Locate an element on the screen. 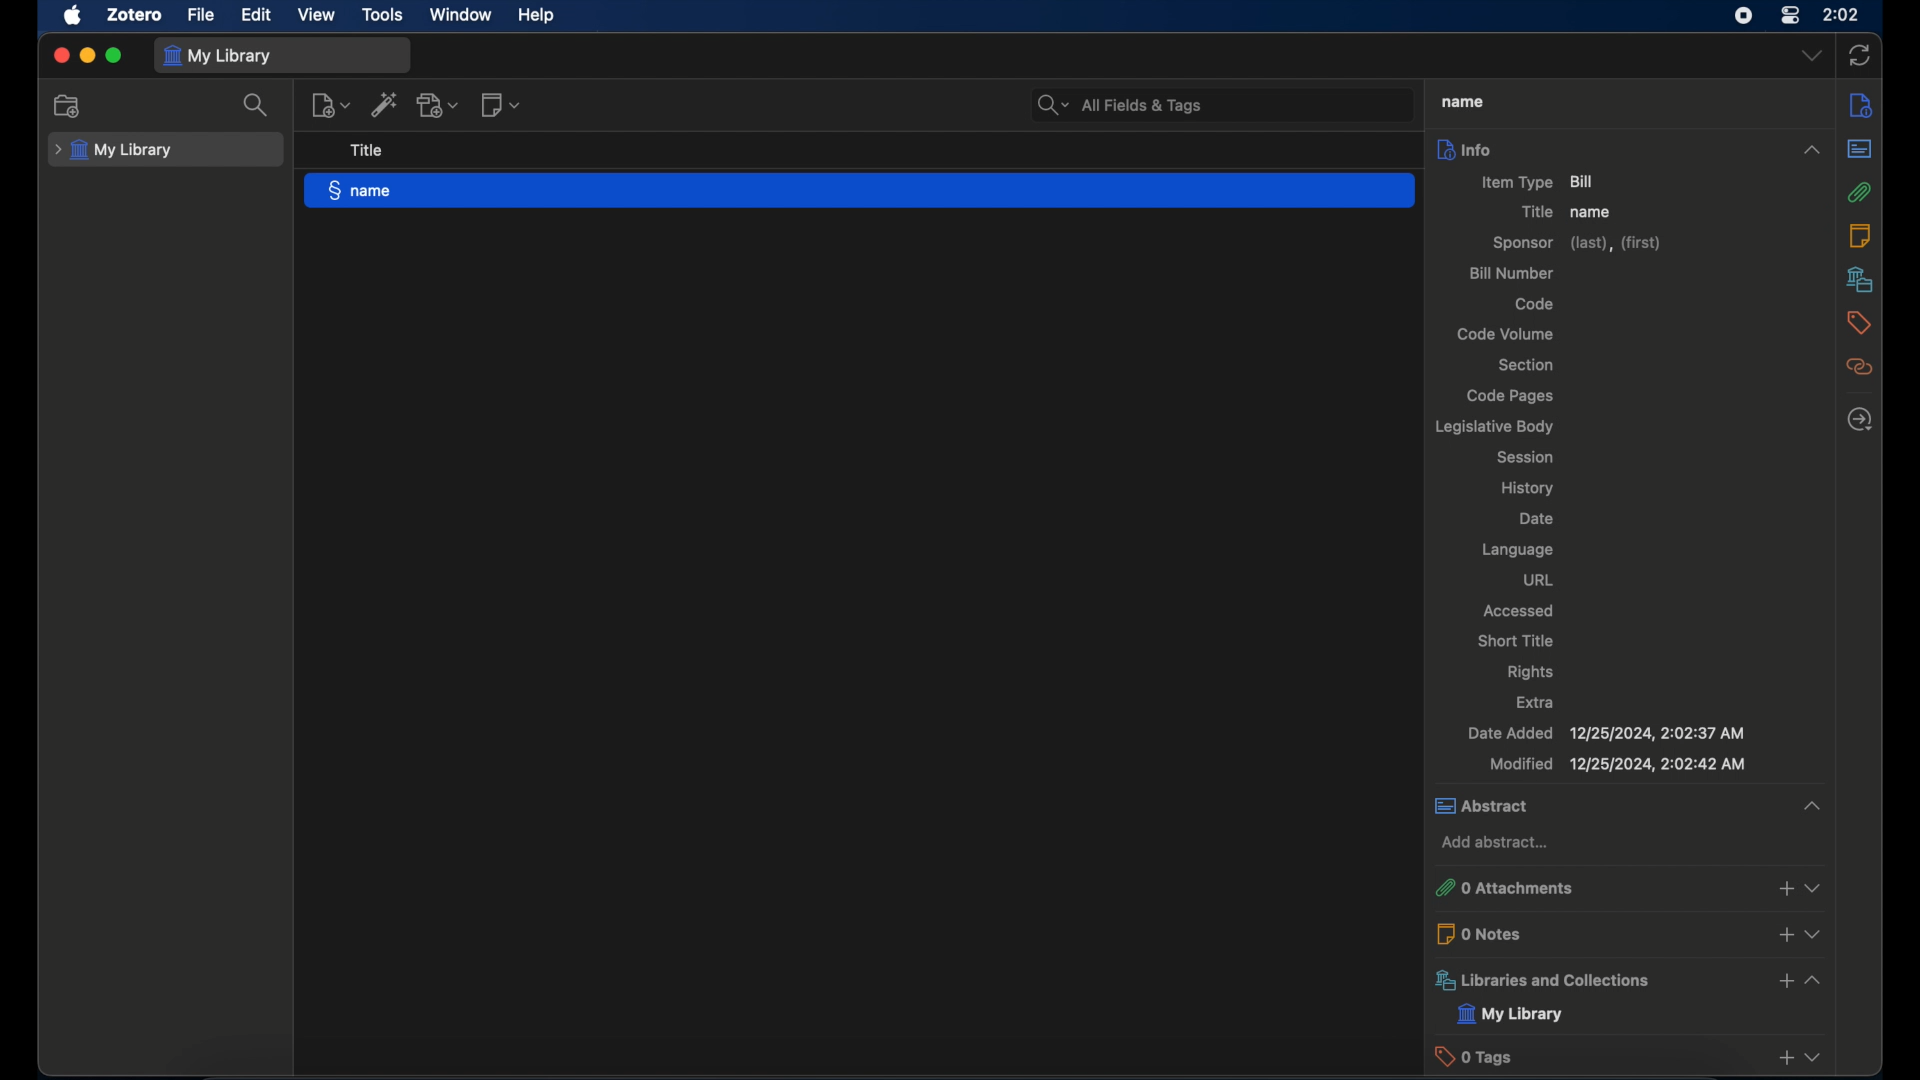  2.02 is located at coordinates (1842, 13).